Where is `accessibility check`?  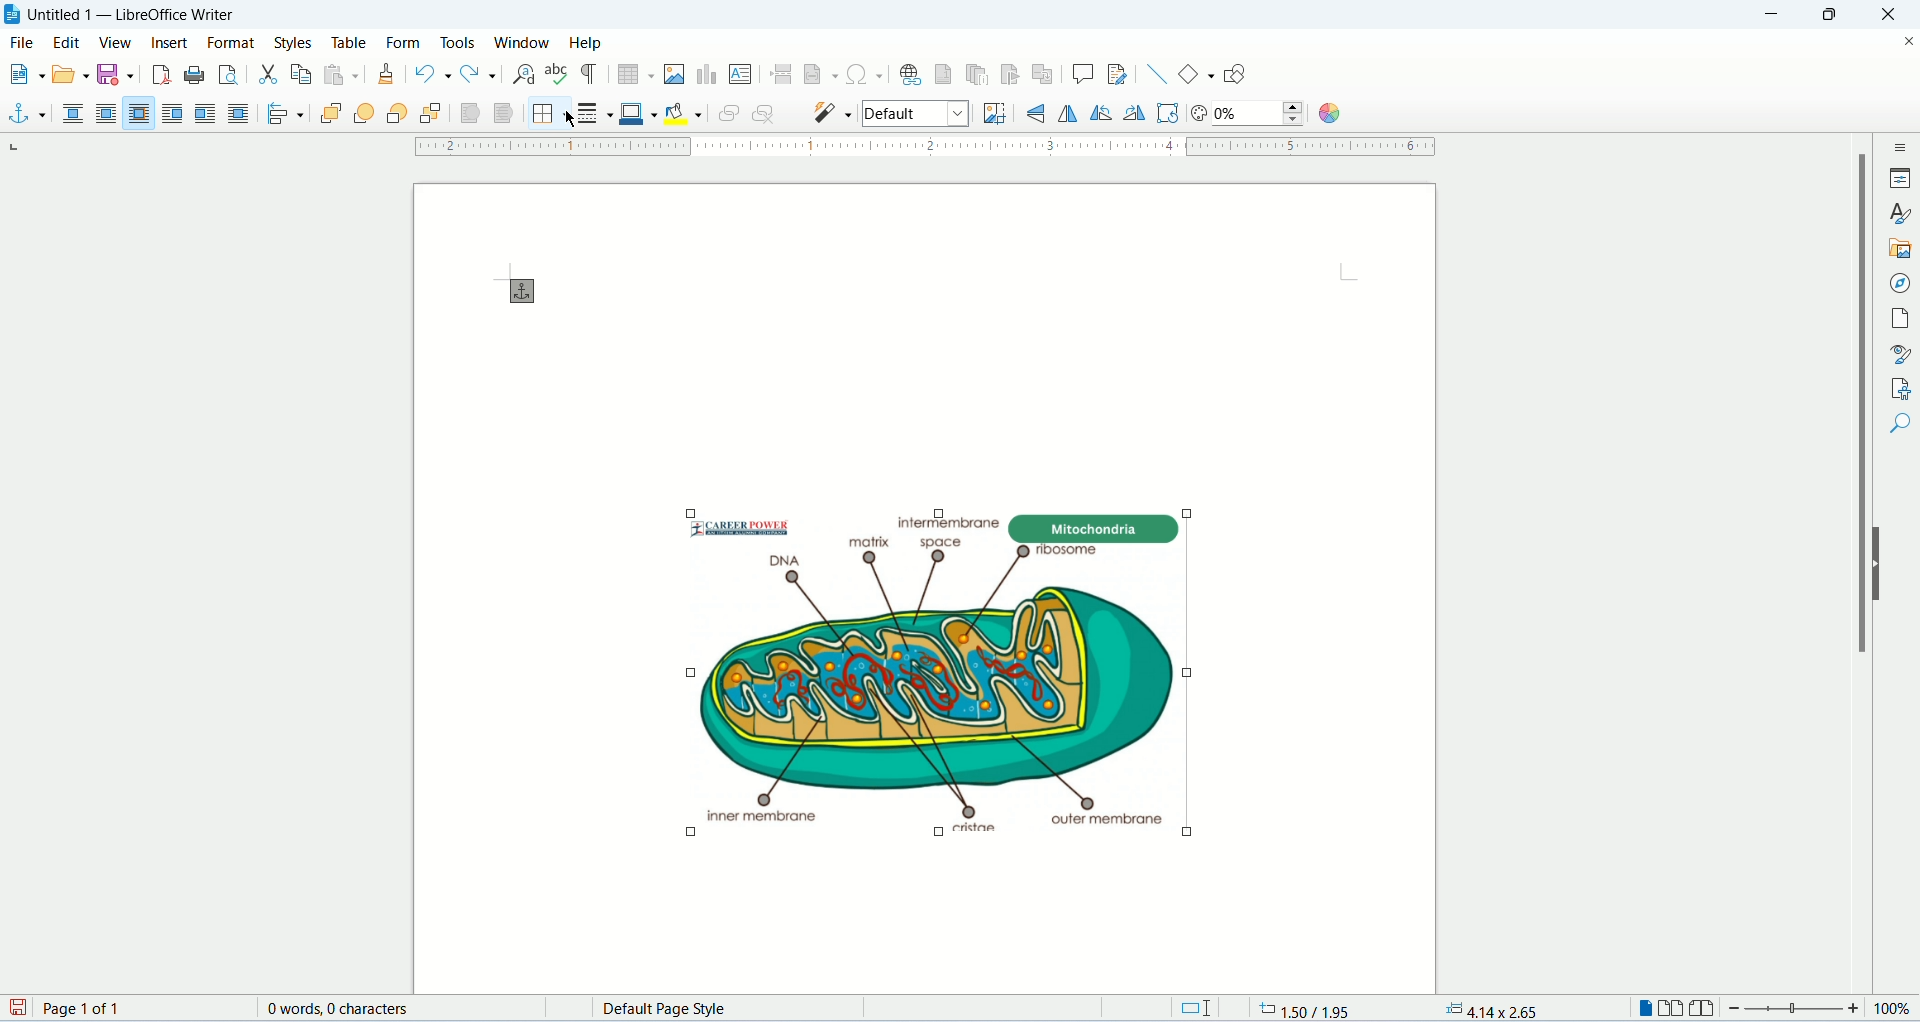
accessibility check is located at coordinates (1900, 423).